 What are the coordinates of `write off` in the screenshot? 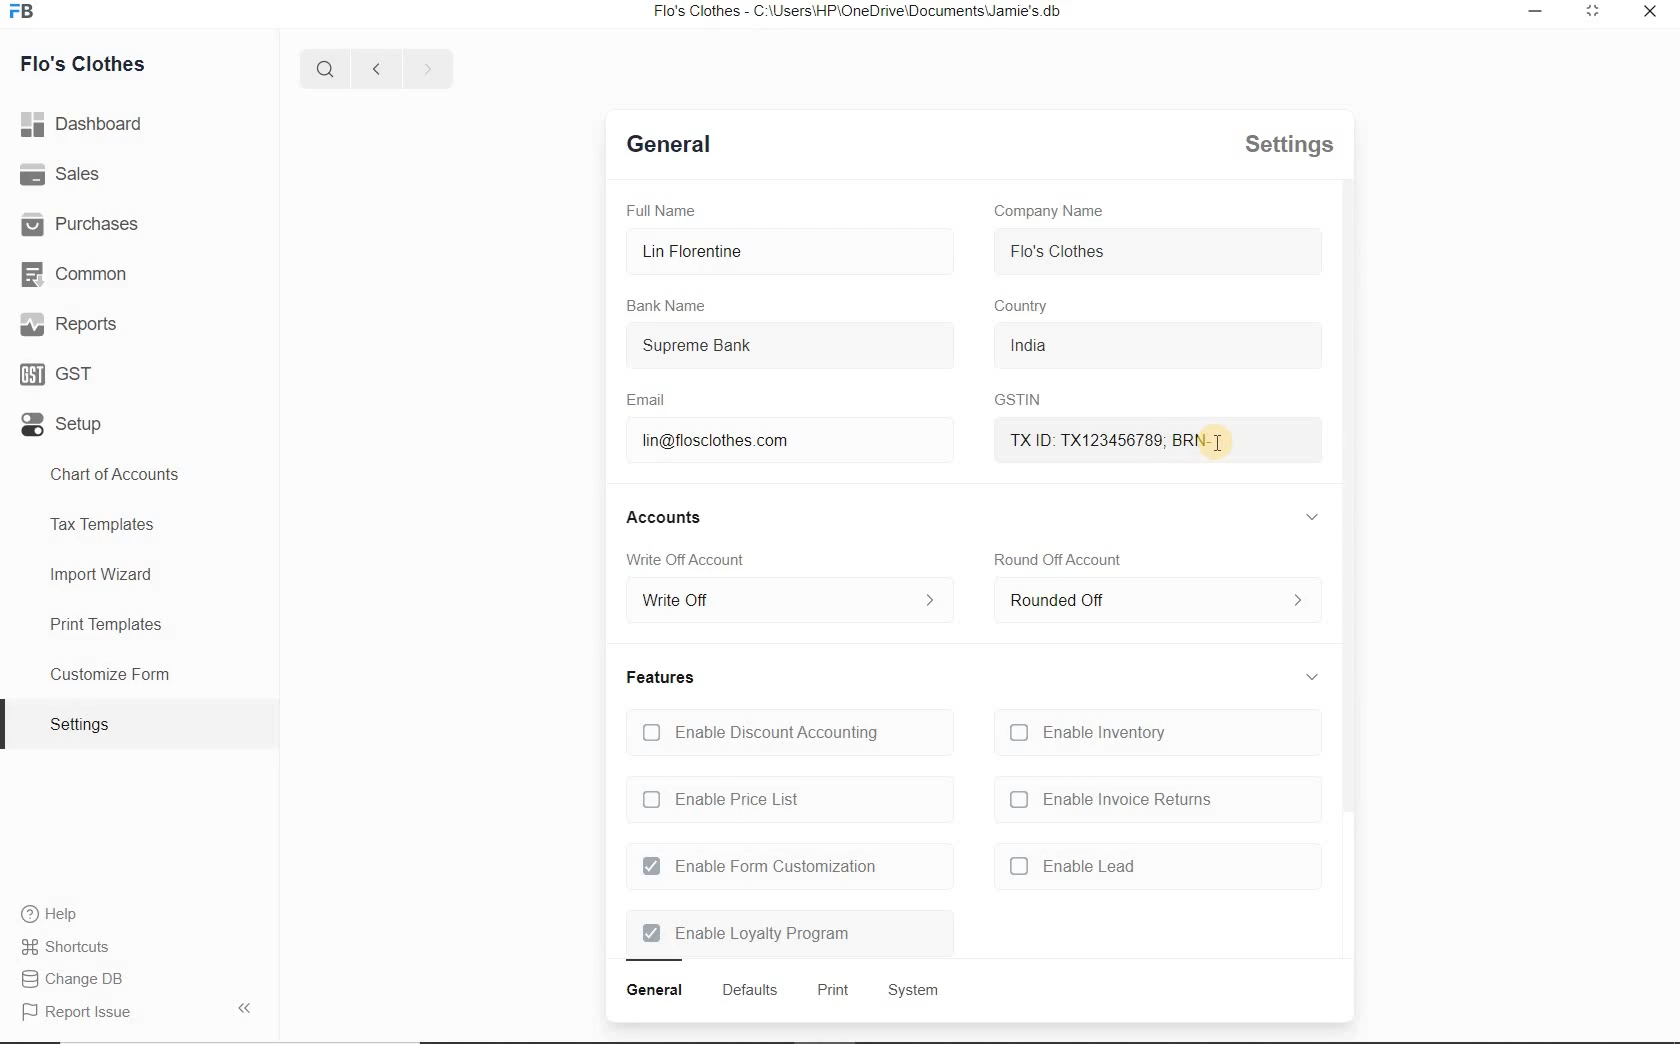 It's located at (787, 602).